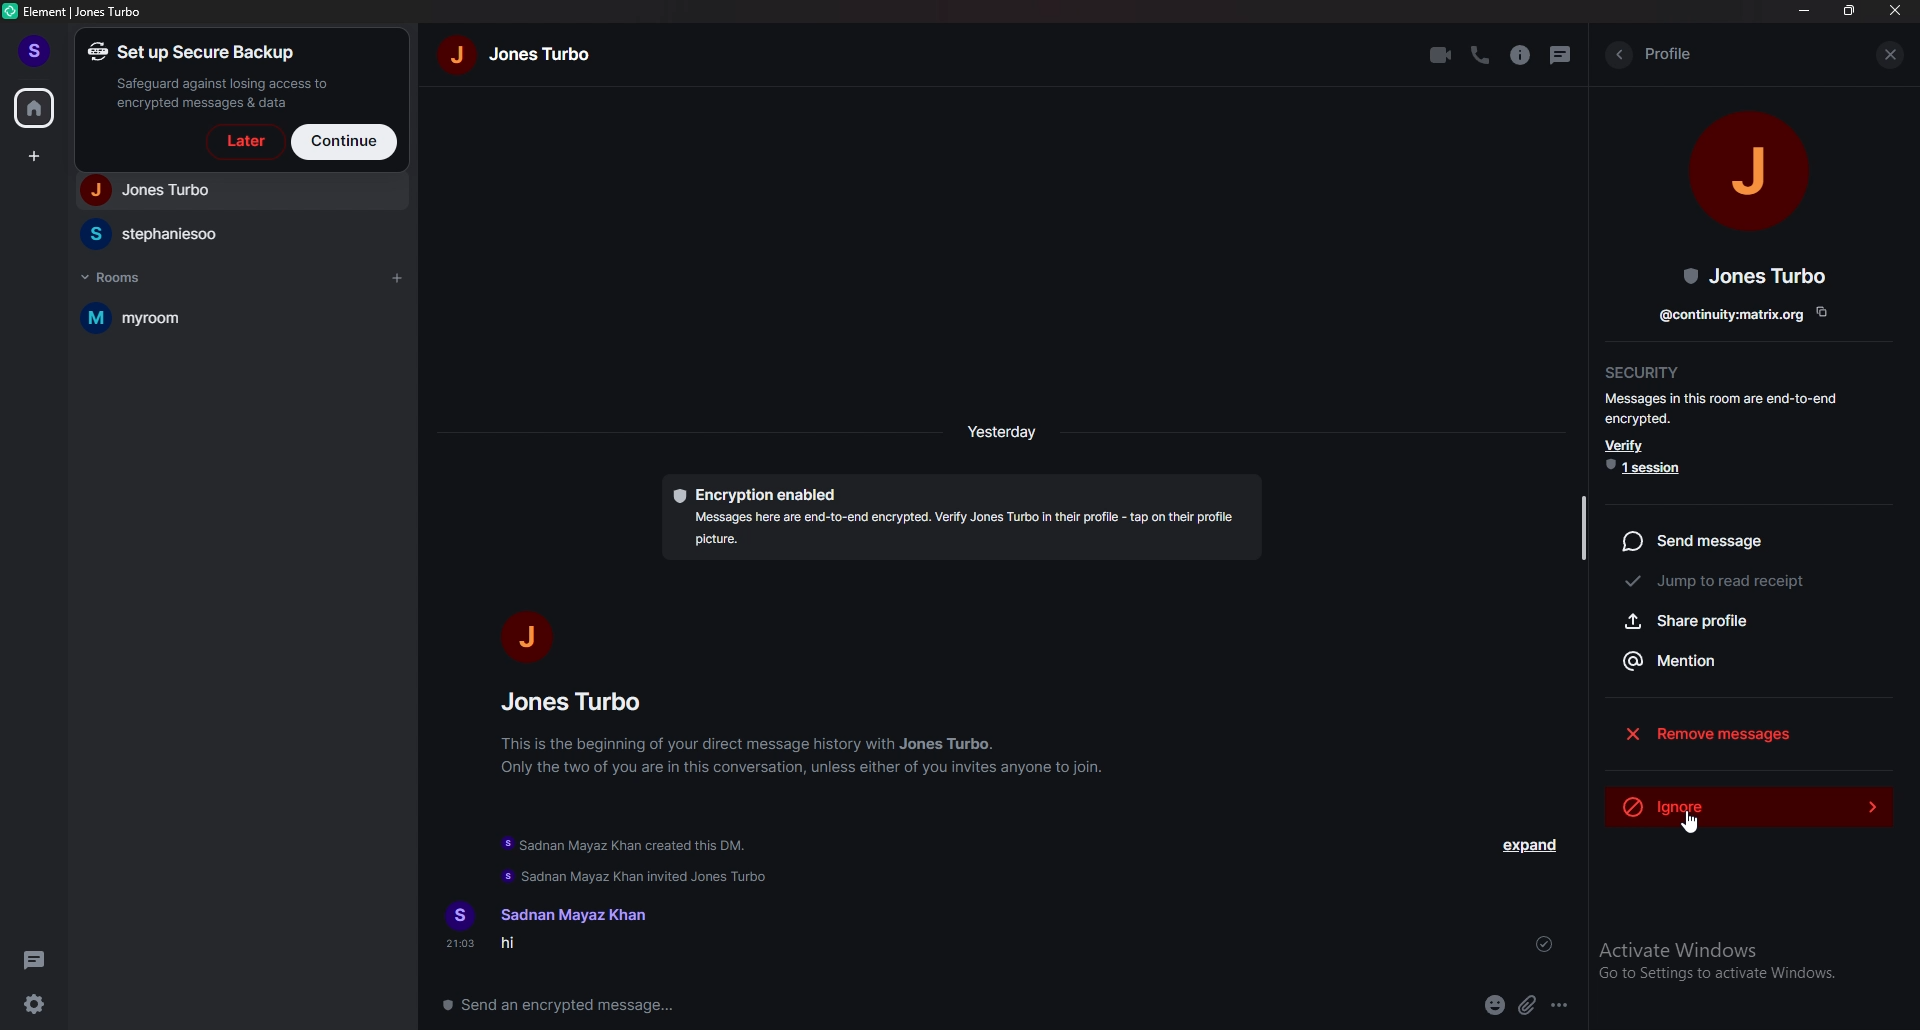 This screenshot has width=1920, height=1030. Describe the element at coordinates (121, 276) in the screenshot. I see `rooms` at that location.